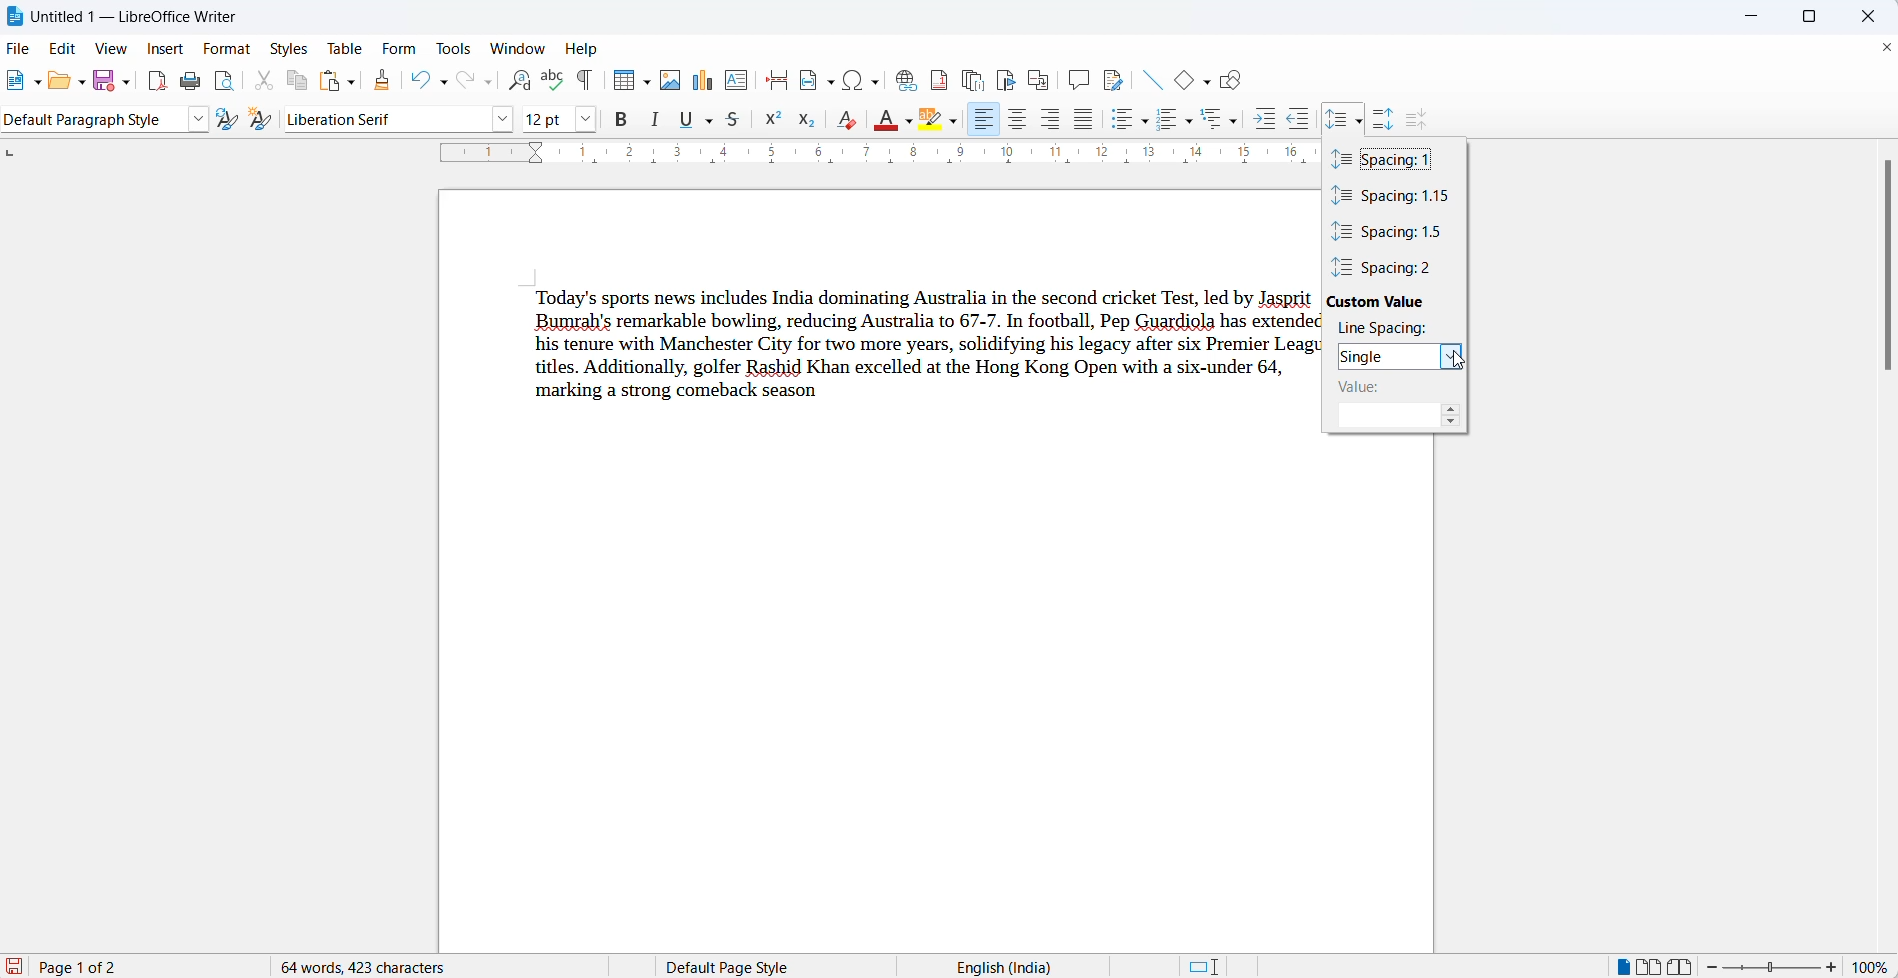 The image size is (1898, 978). I want to click on table, so click(346, 45).